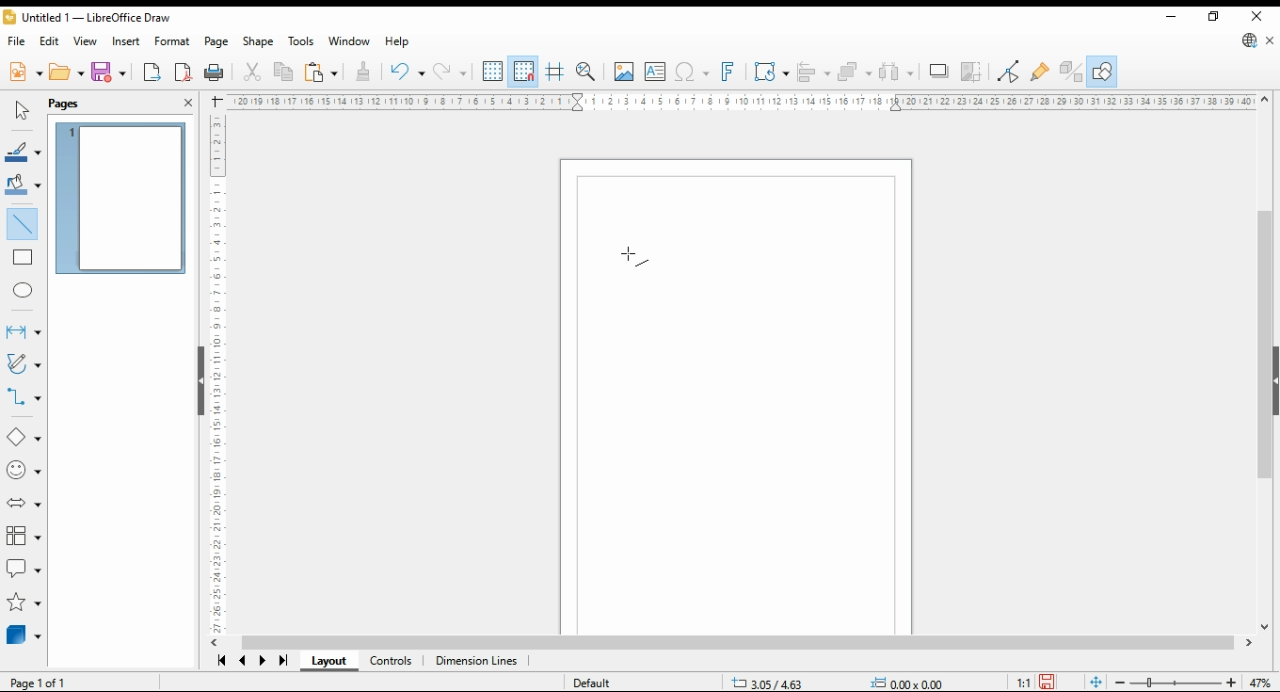 This screenshot has height=692, width=1280. What do you see at coordinates (183, 72) in the screenshot?
I see `export as pdf` at bounding box center [183, 72].